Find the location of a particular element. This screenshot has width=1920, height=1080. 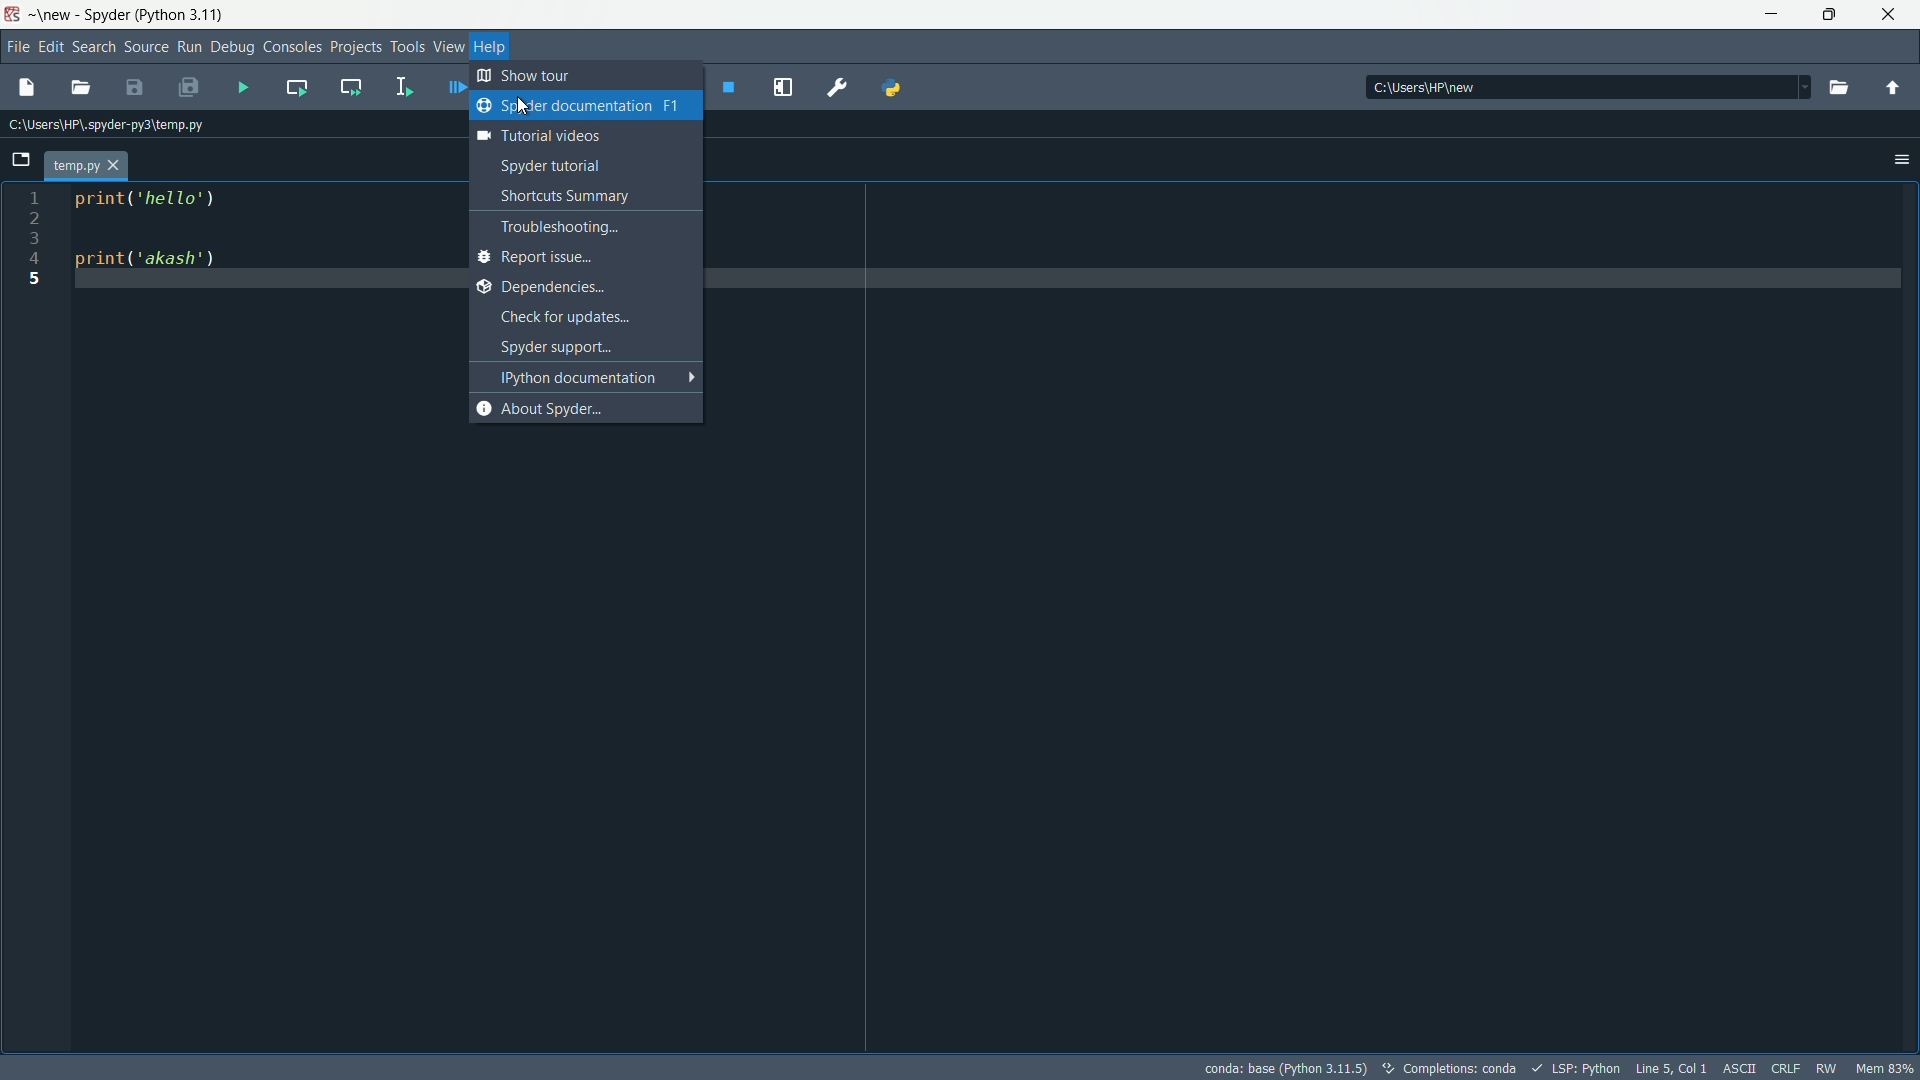

tutorial videos is located at coordinates (576, 135).